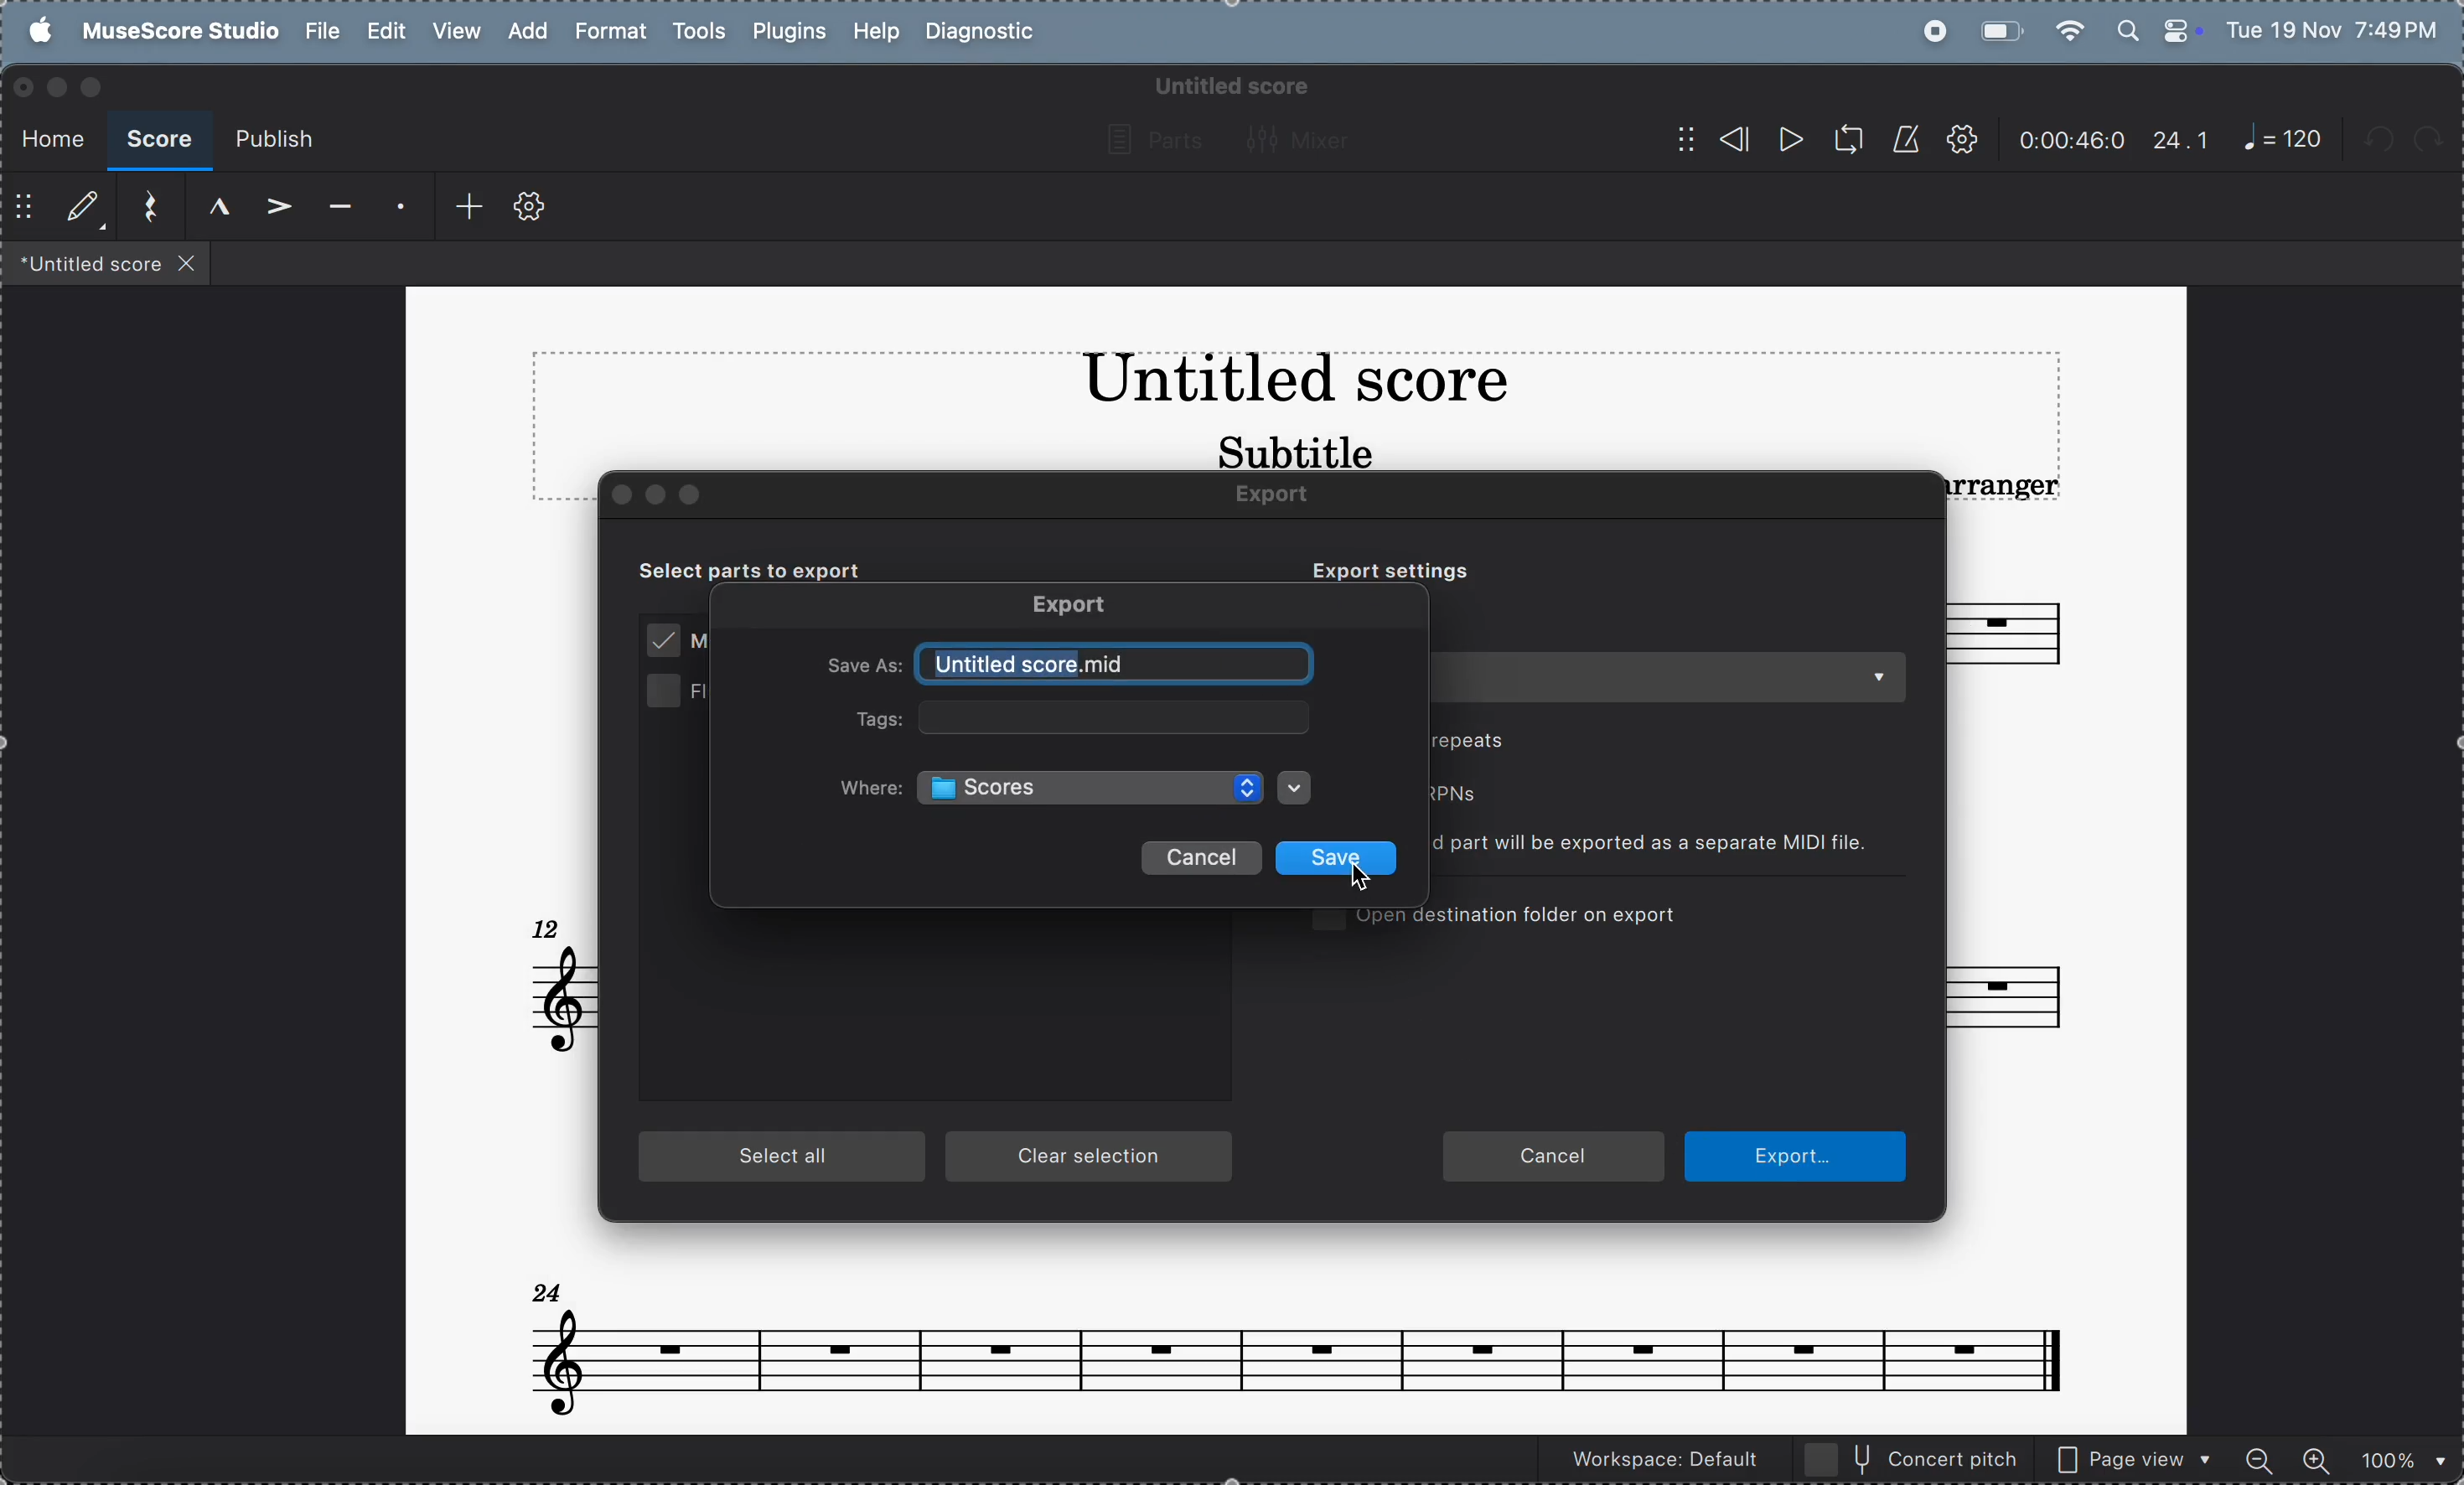 Image resolution: width=2464 pixels, height=1485 pixels. What do you see at coordinates (2334, 28) in the screenshot?
I see `date and time` at bounding box center [2334, 28].